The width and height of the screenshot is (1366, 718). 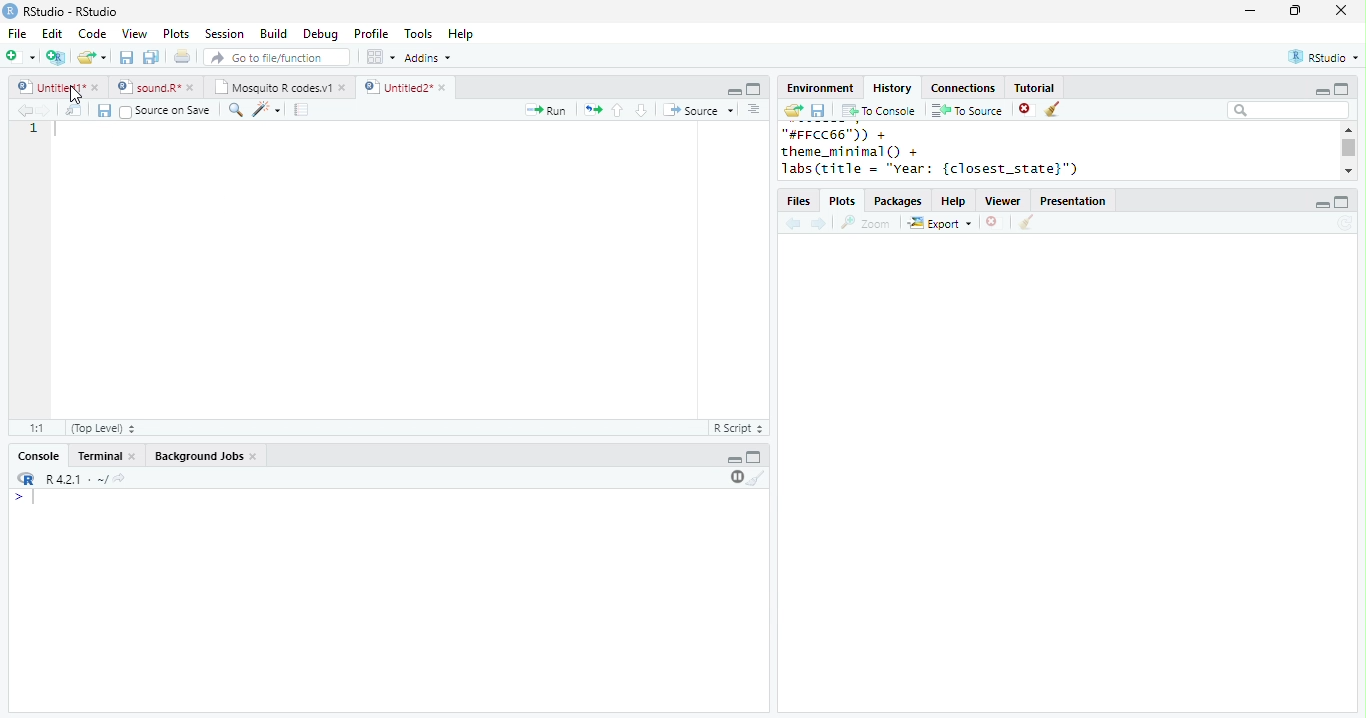 What do you see at coordinates (892, 88) in the screenshot?
I see `History` at bounding box center [892, 88].